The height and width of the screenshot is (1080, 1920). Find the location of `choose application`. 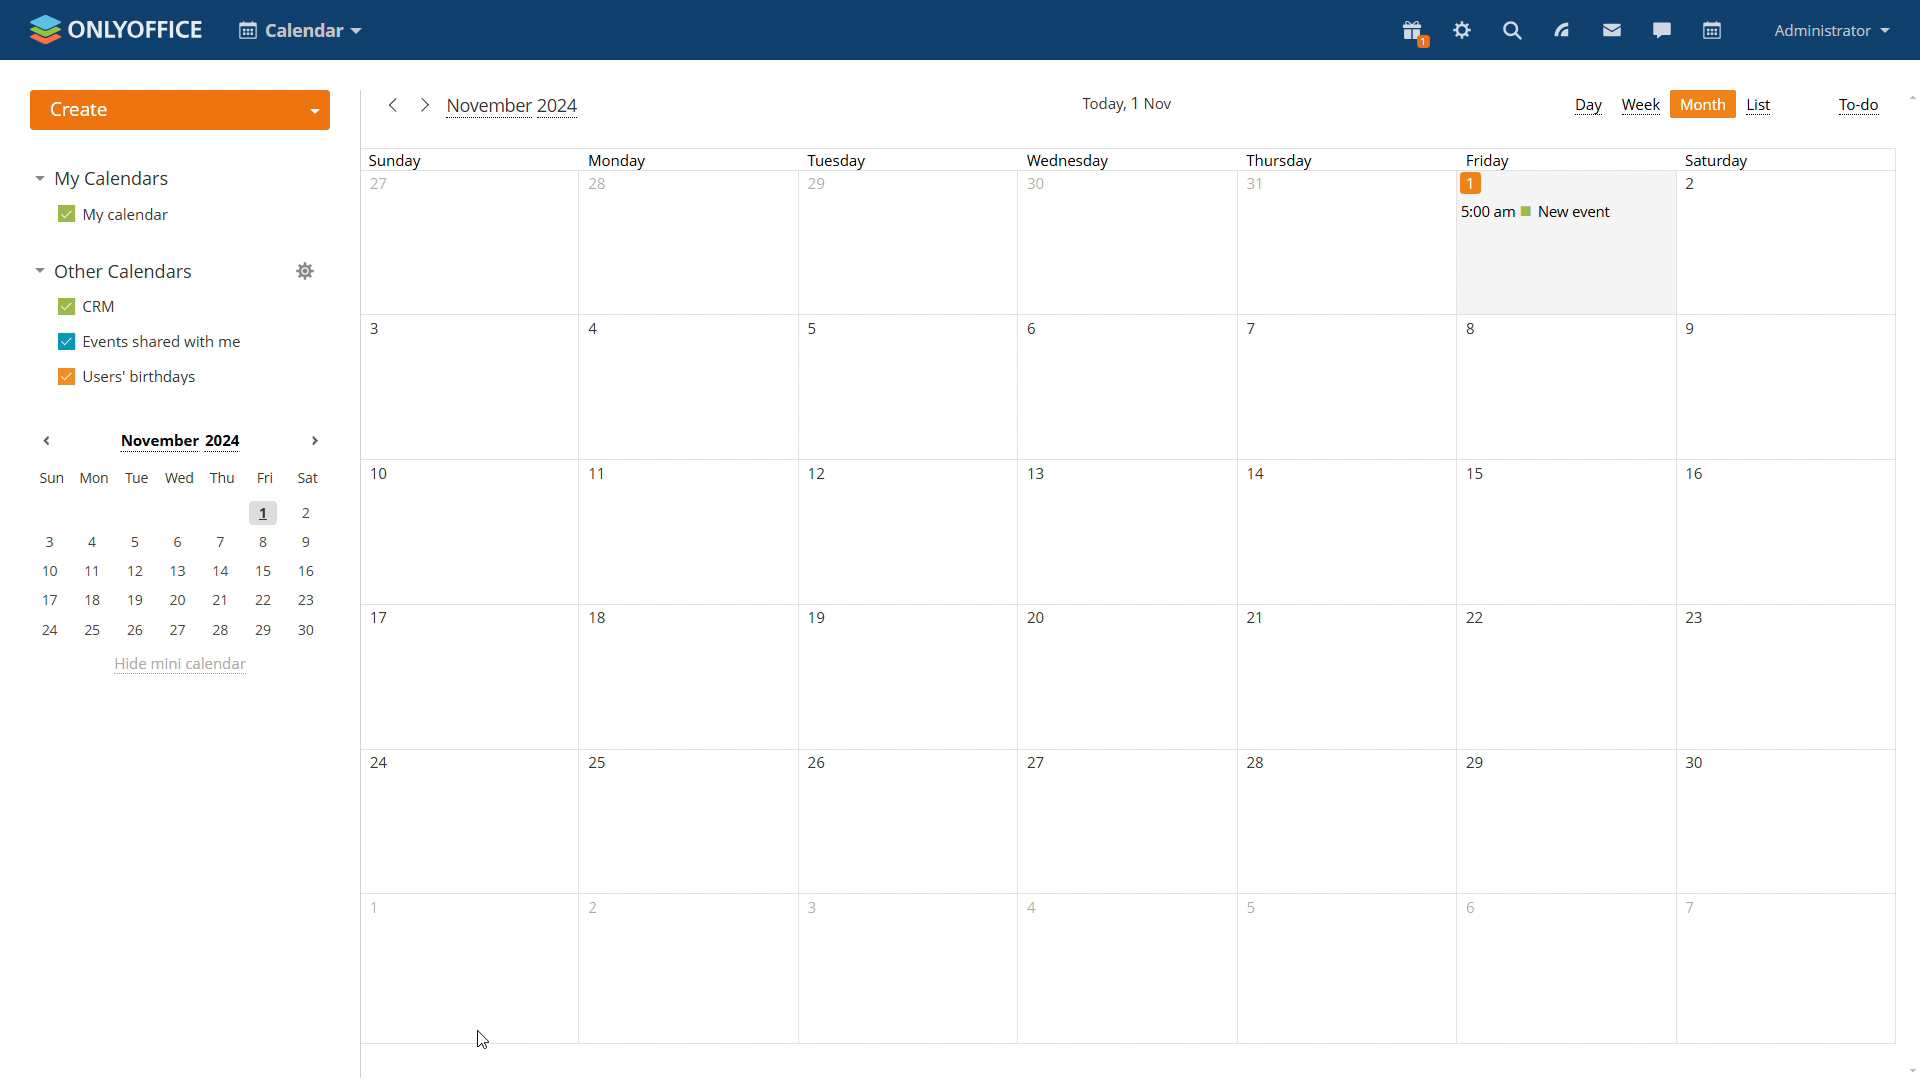

choose application is located at coordinates (298, 29).